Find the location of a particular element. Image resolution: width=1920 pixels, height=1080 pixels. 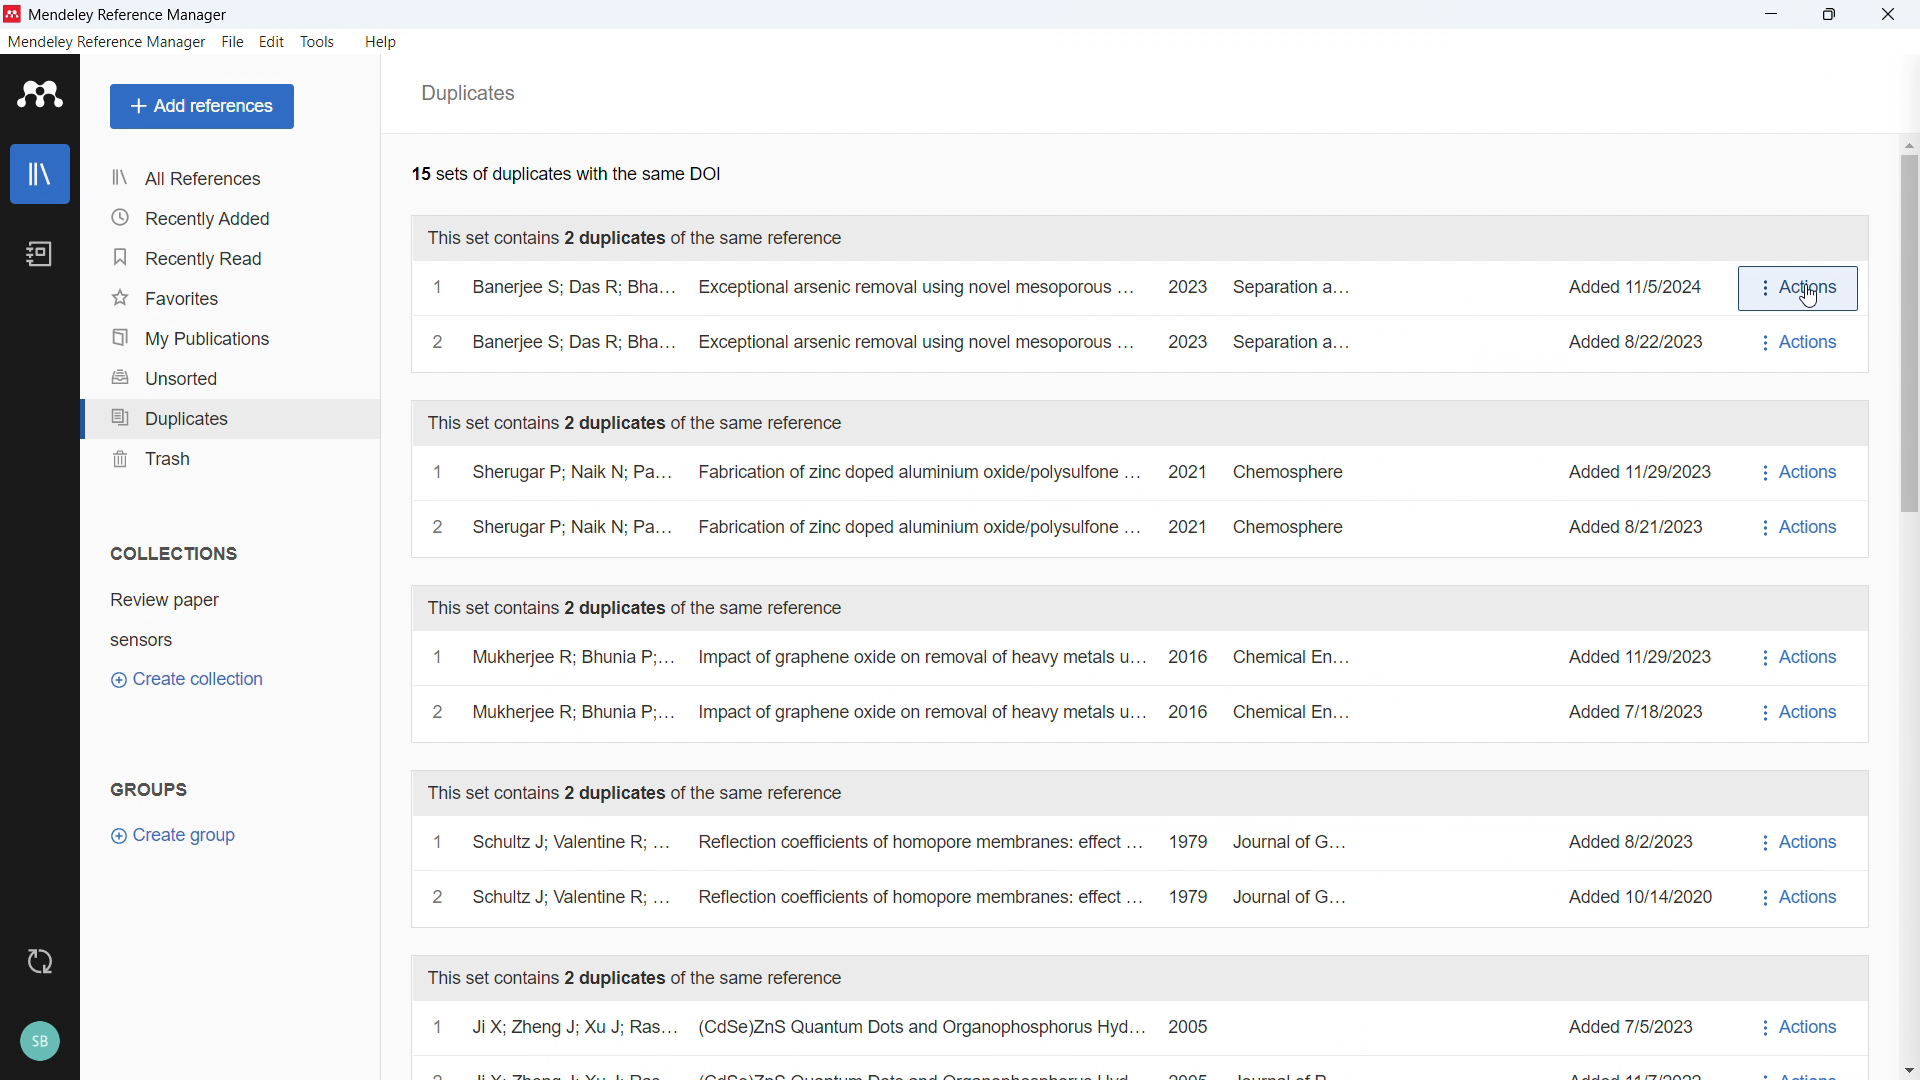

1 Mukherjee R; Bhunia P;... Impact of graphene oxide on removal of heavy metals u... 2016 Chemical En... is located at coordinates (896, 656).